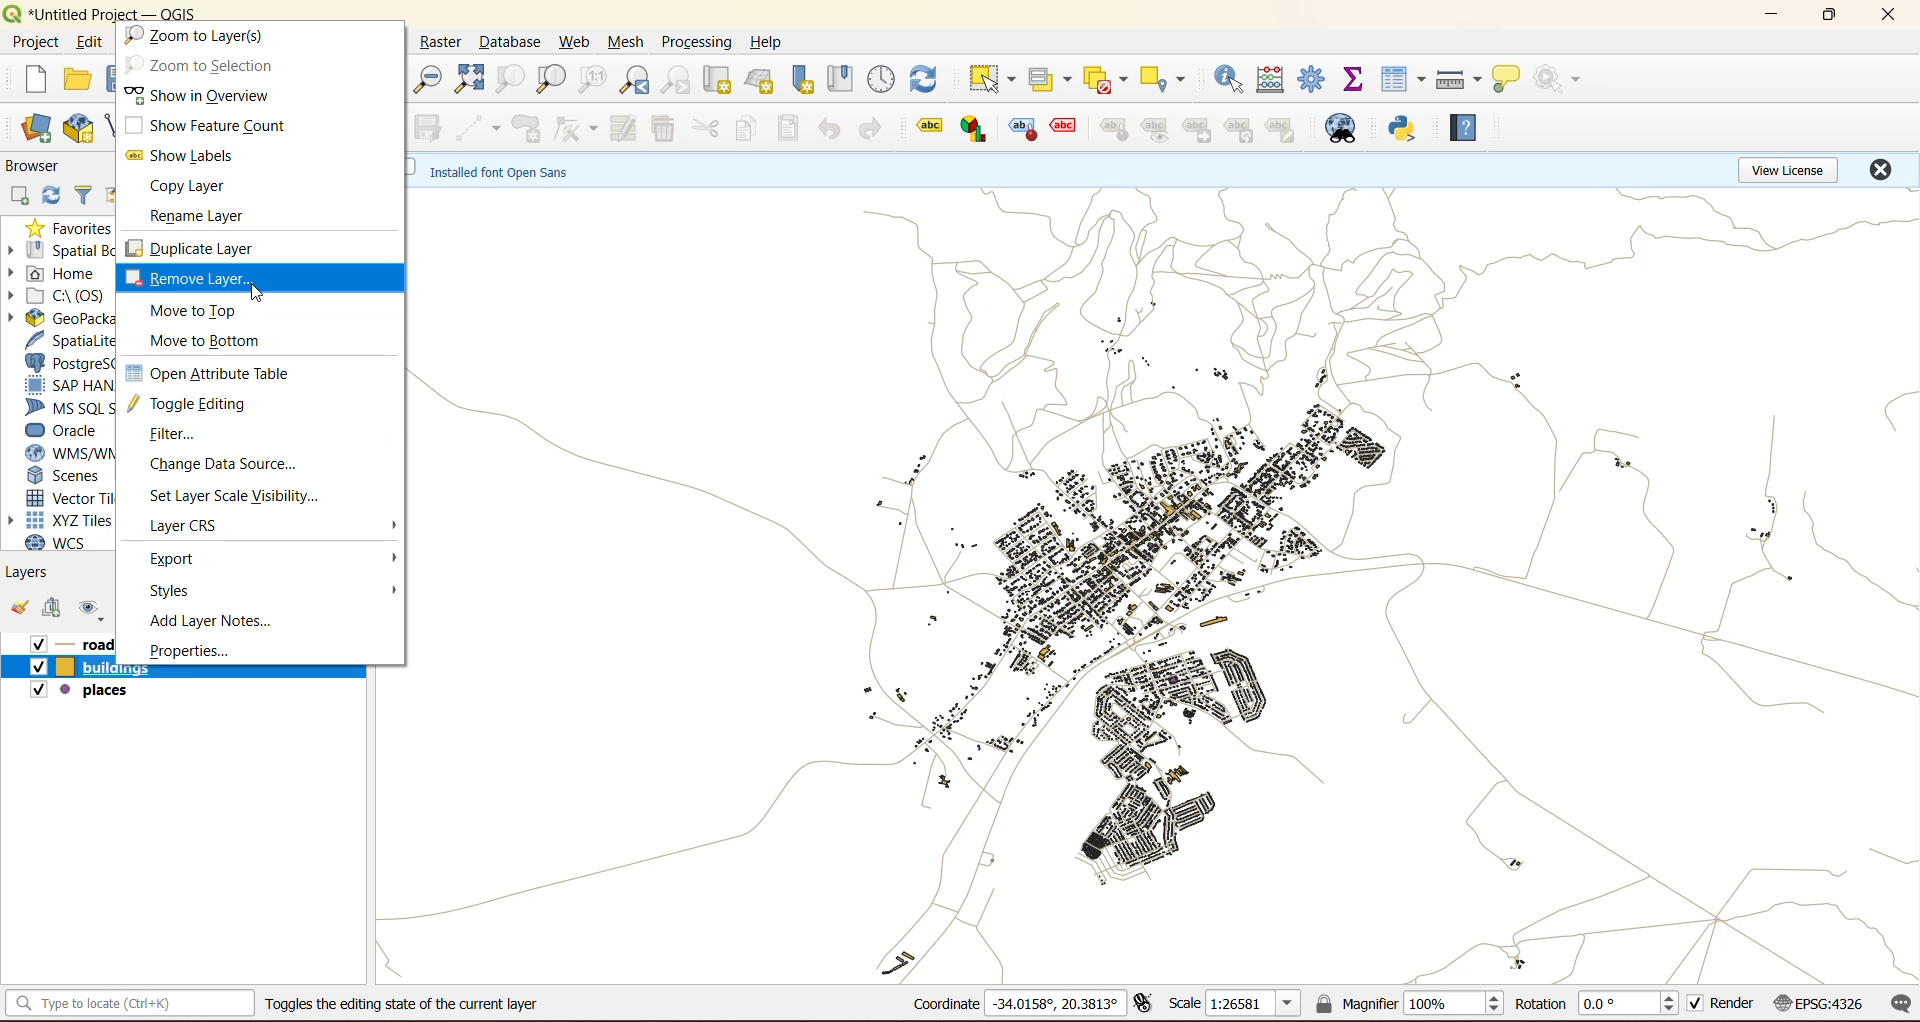 The width and height of the screenshot is (1920, 1022). I want to click on rotation, so click(1601, 1004).